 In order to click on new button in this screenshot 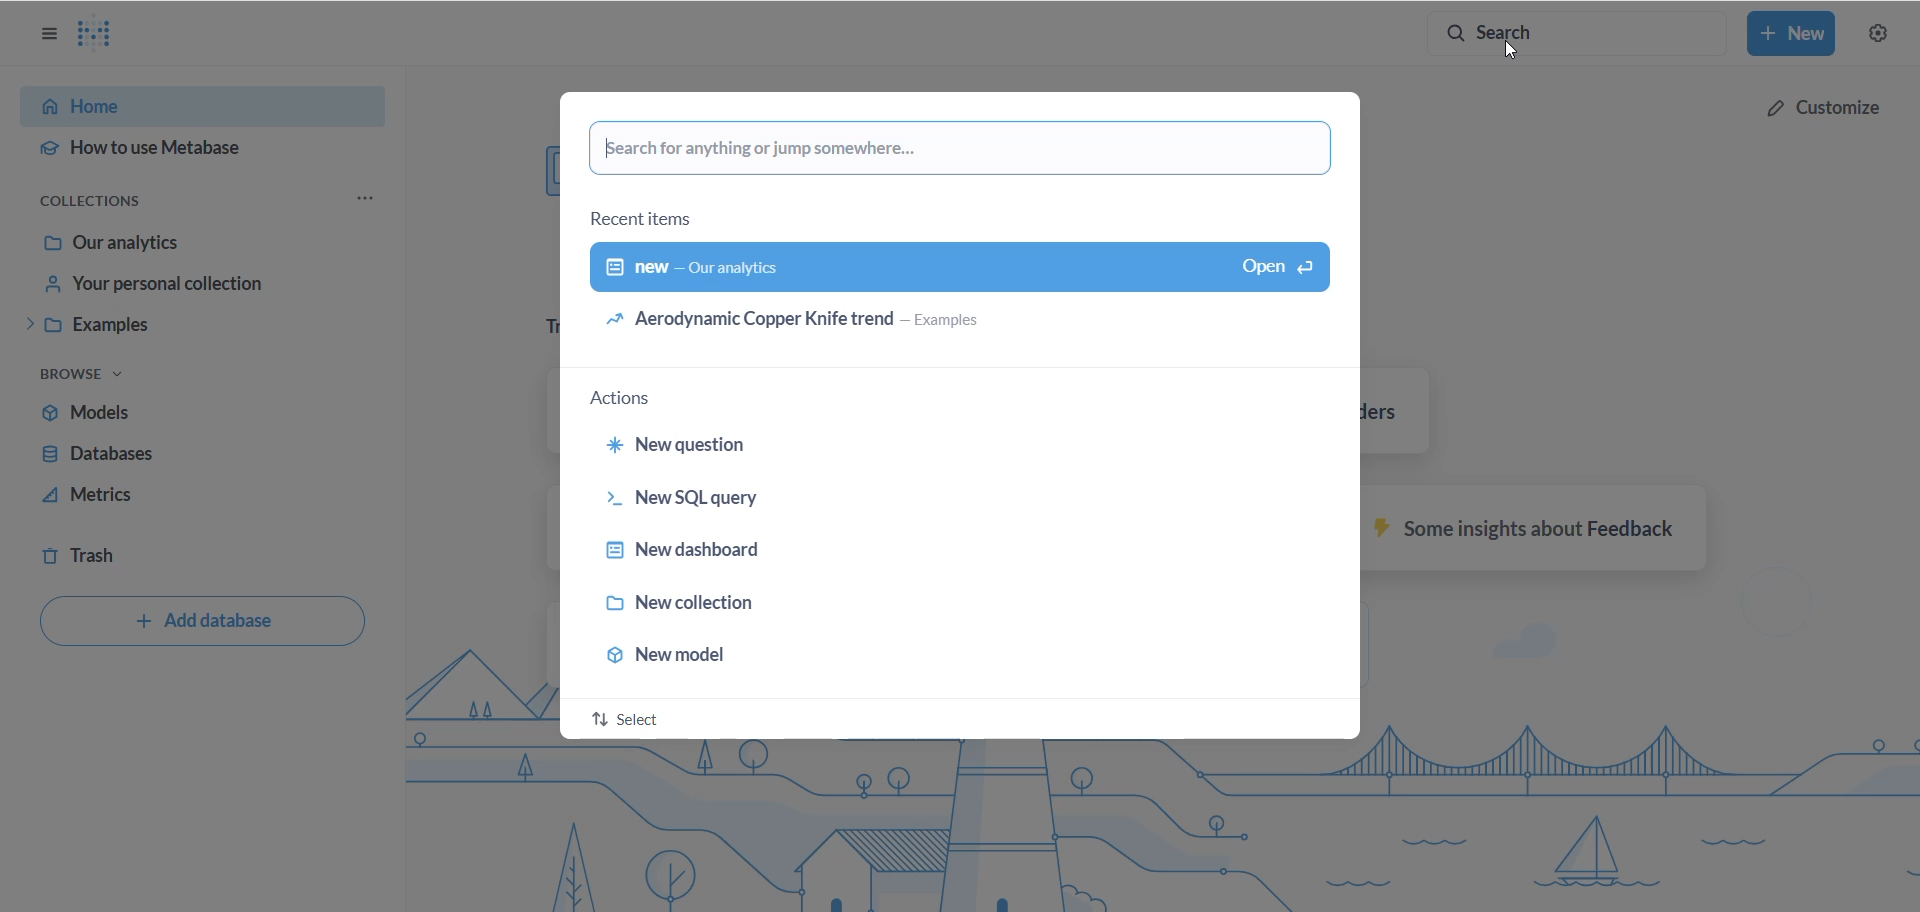, I will do `click(1795, 35)`.